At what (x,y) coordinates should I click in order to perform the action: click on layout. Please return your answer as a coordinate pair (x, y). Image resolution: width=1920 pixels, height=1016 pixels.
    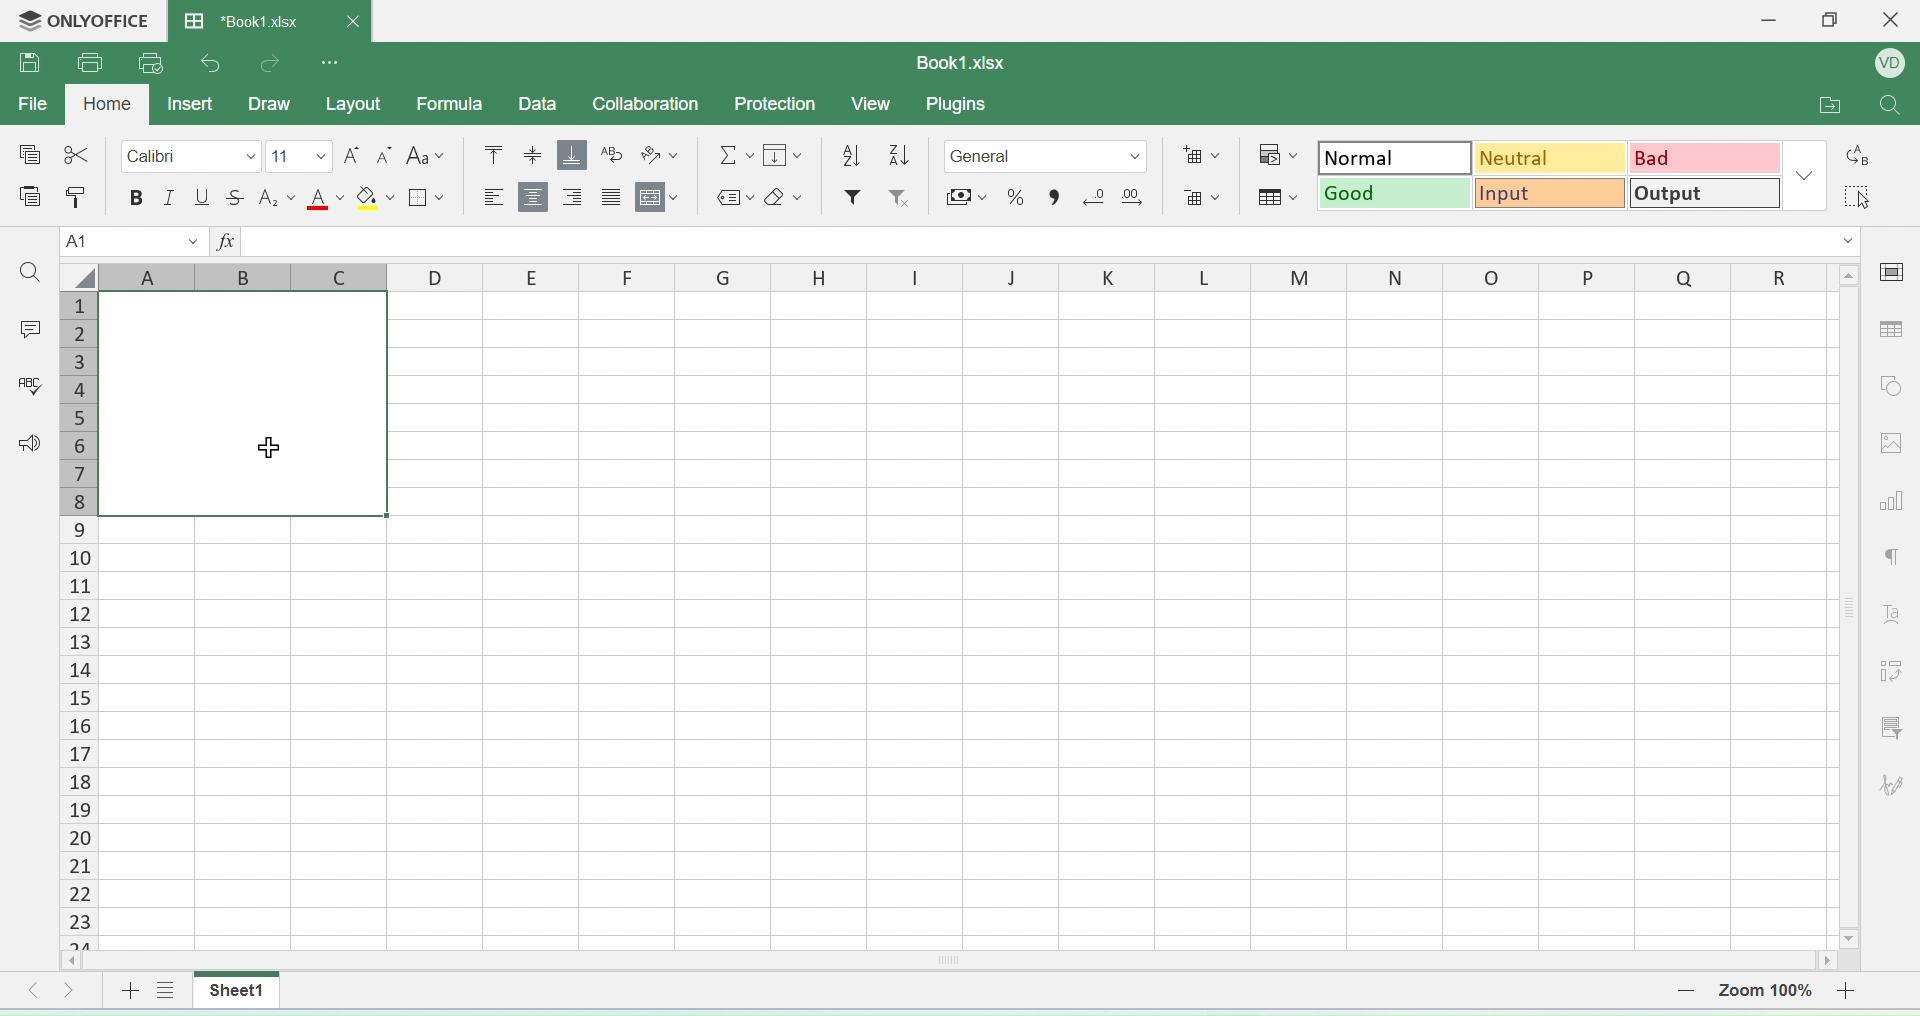
    Looking at the image, I should click on (352, 103).